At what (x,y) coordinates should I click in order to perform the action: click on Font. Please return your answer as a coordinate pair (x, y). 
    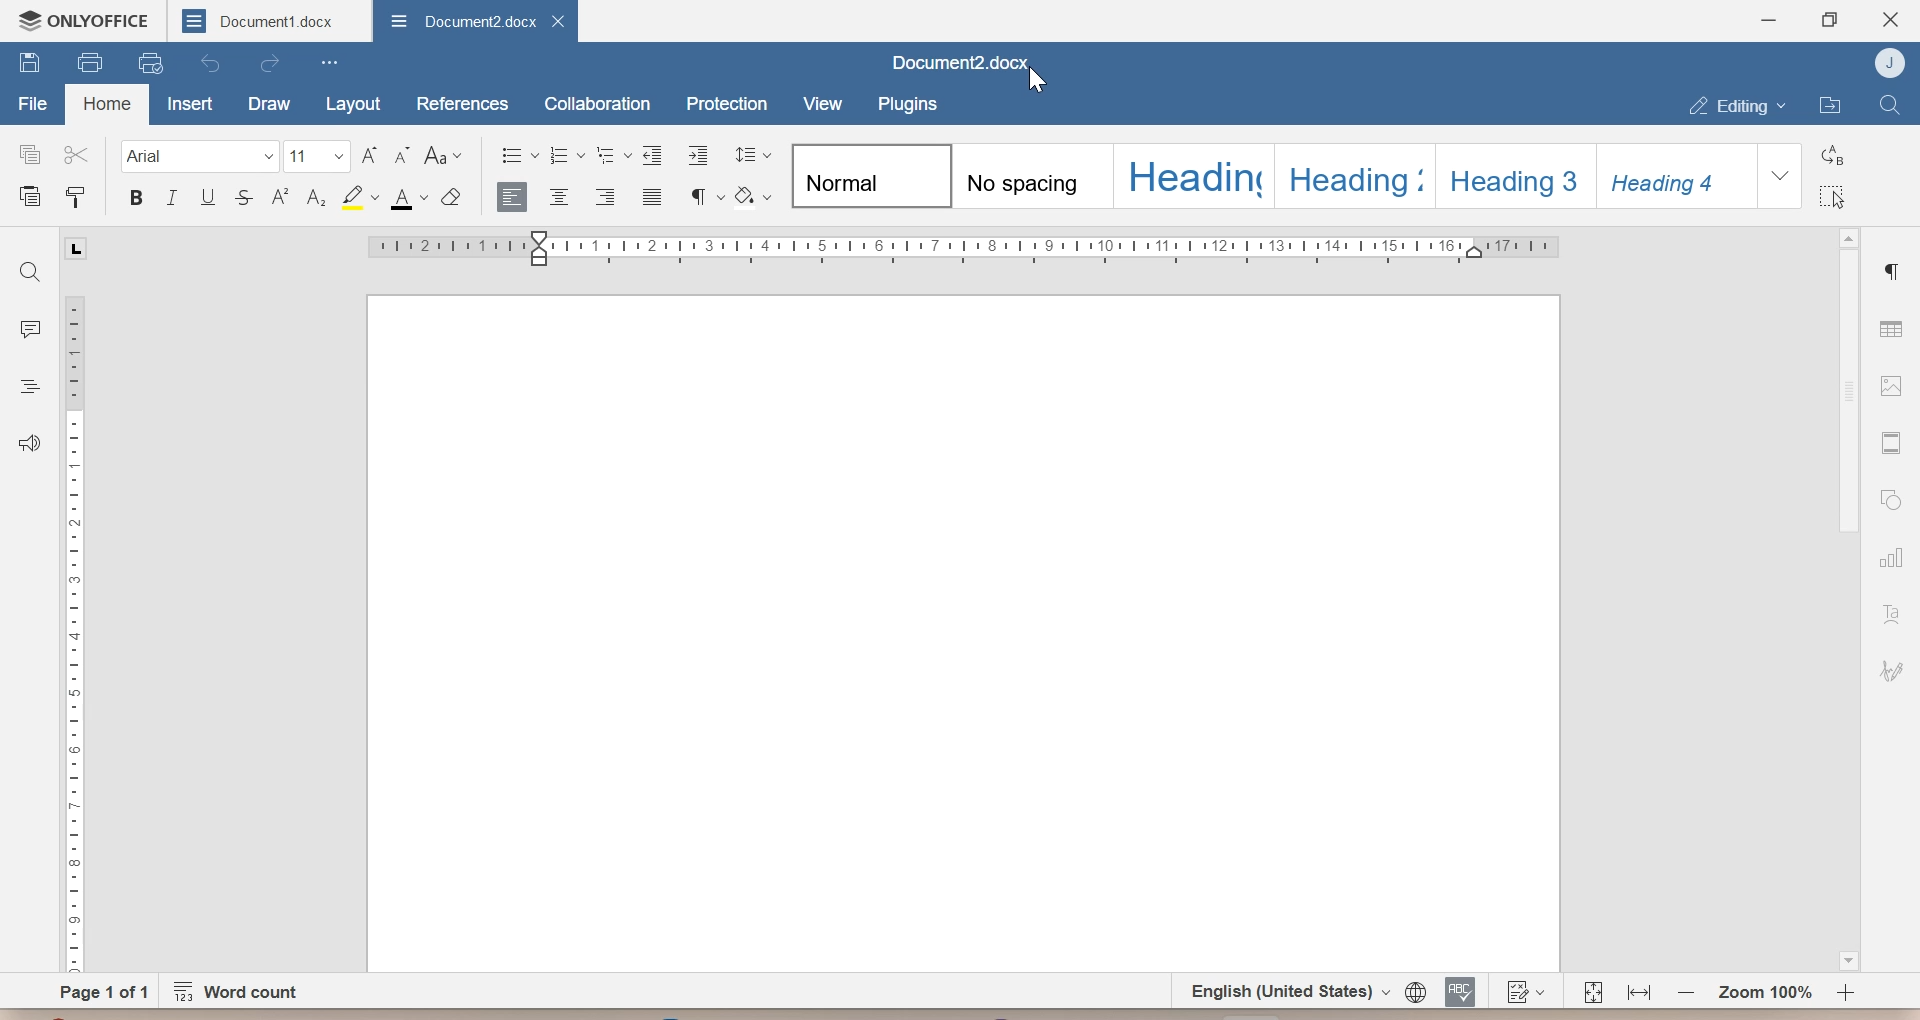
    Looking at the image, I should click on (199, 157).